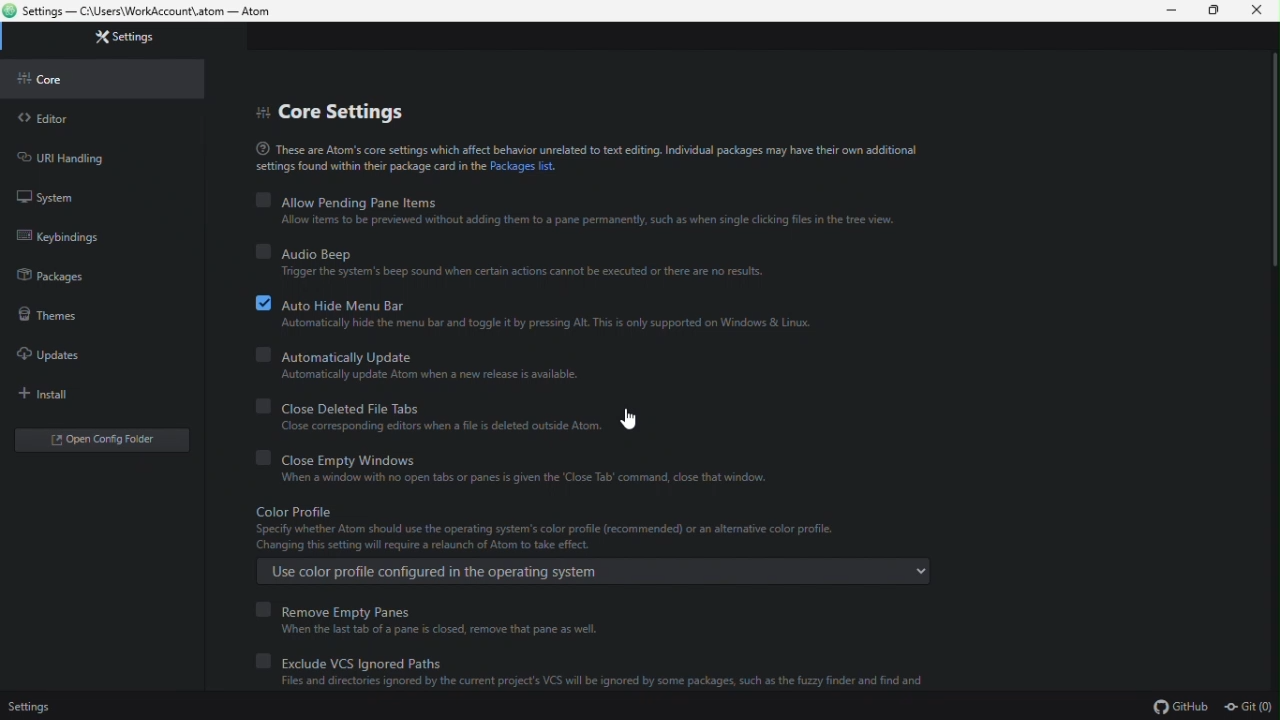  Describe the element at coordinates (427, 427) in the screenshot. I see `Close corresponding editors when a file is deleted outside Atom.` at that location.